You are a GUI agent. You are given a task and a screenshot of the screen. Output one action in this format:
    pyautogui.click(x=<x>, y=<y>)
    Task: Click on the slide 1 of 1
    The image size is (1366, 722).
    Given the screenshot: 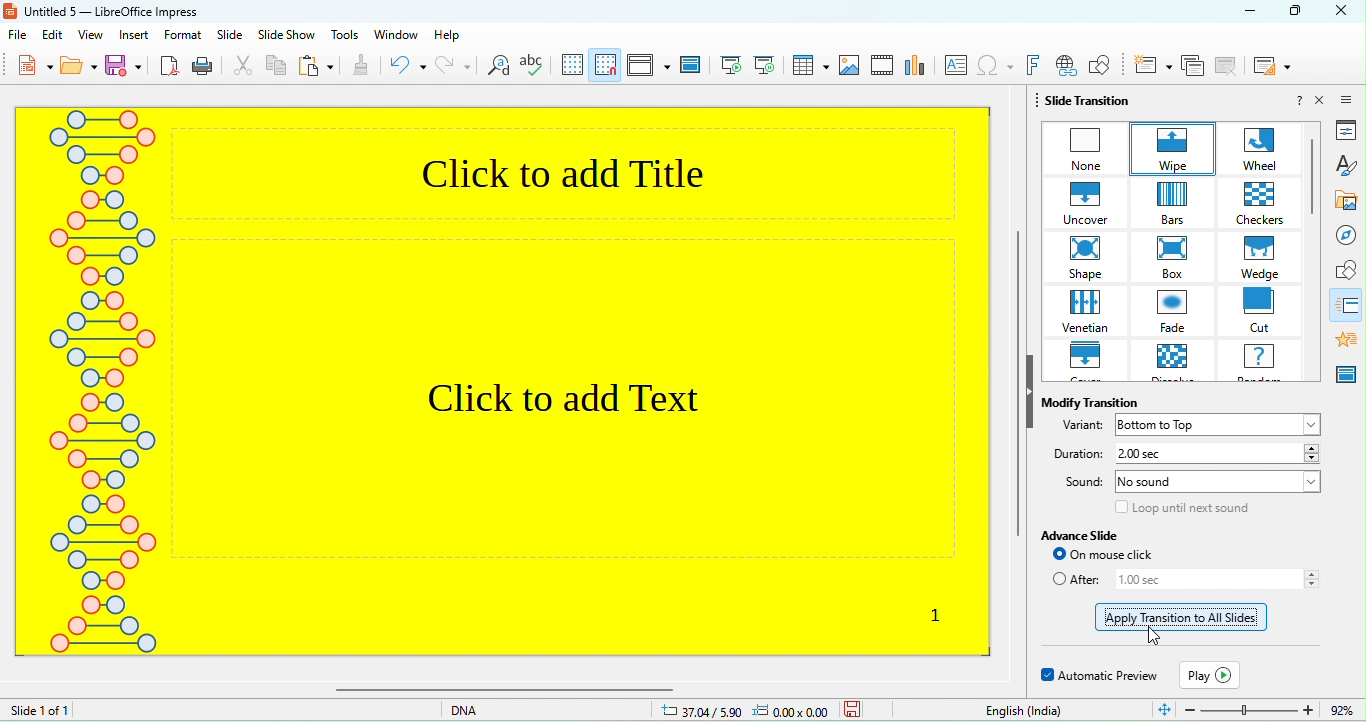 What is the action you would take?
    pyautogui.click(x=83, y=711)
    